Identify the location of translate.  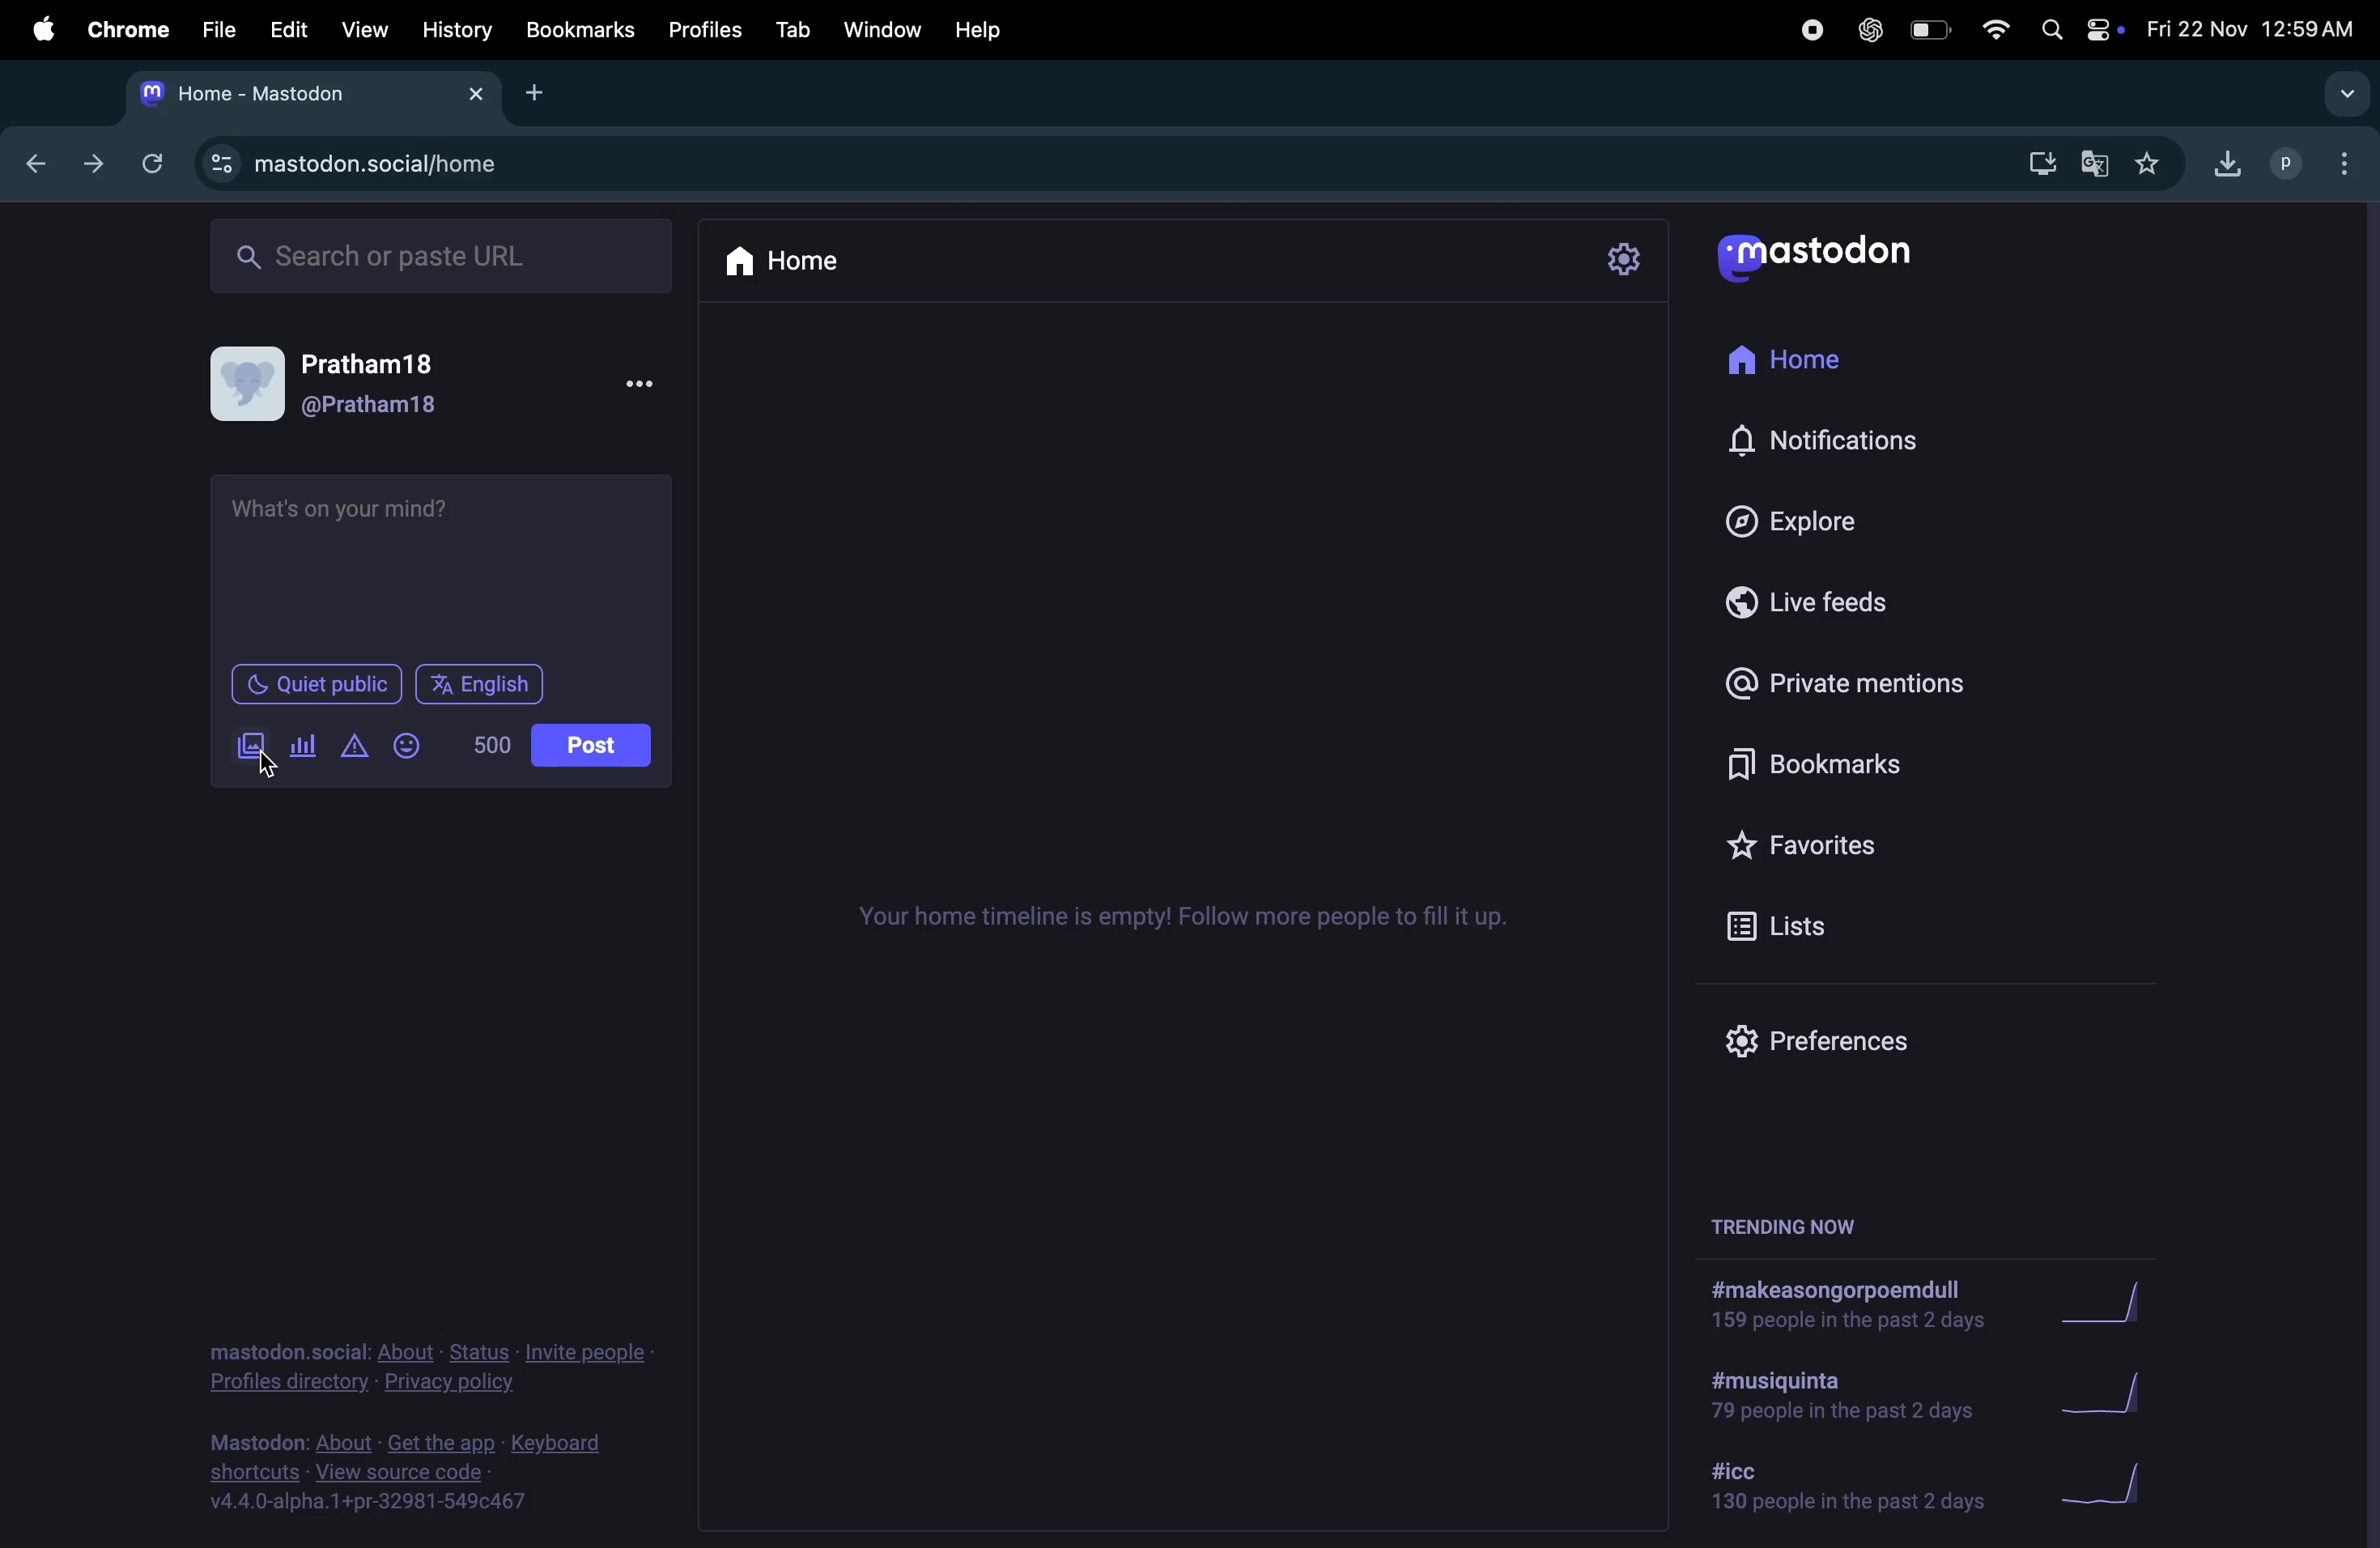
(2096, 161).